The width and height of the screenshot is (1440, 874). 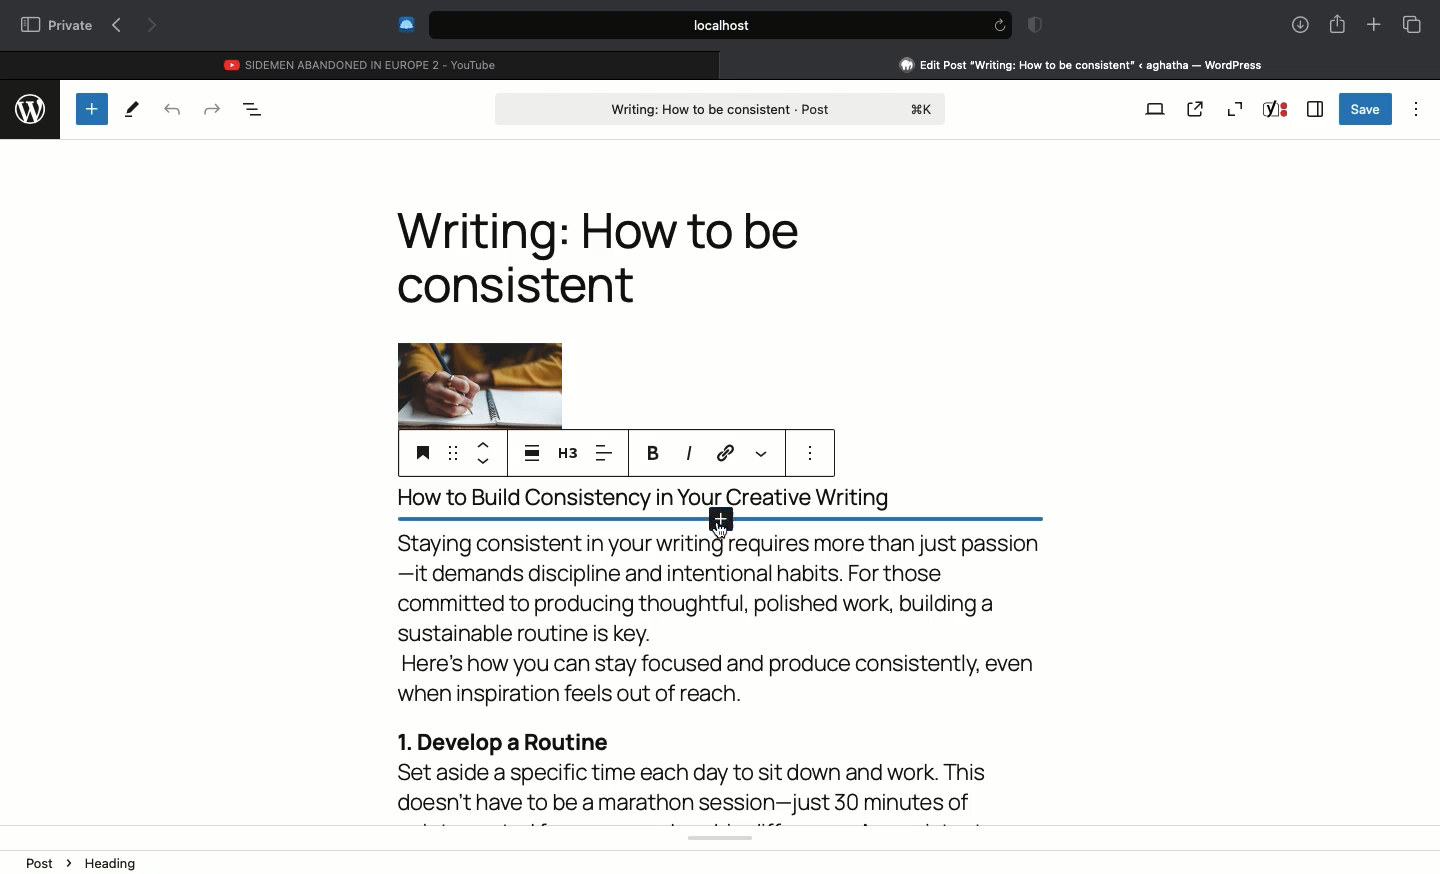 I want to click on Drag, so click(x=452, y=454).